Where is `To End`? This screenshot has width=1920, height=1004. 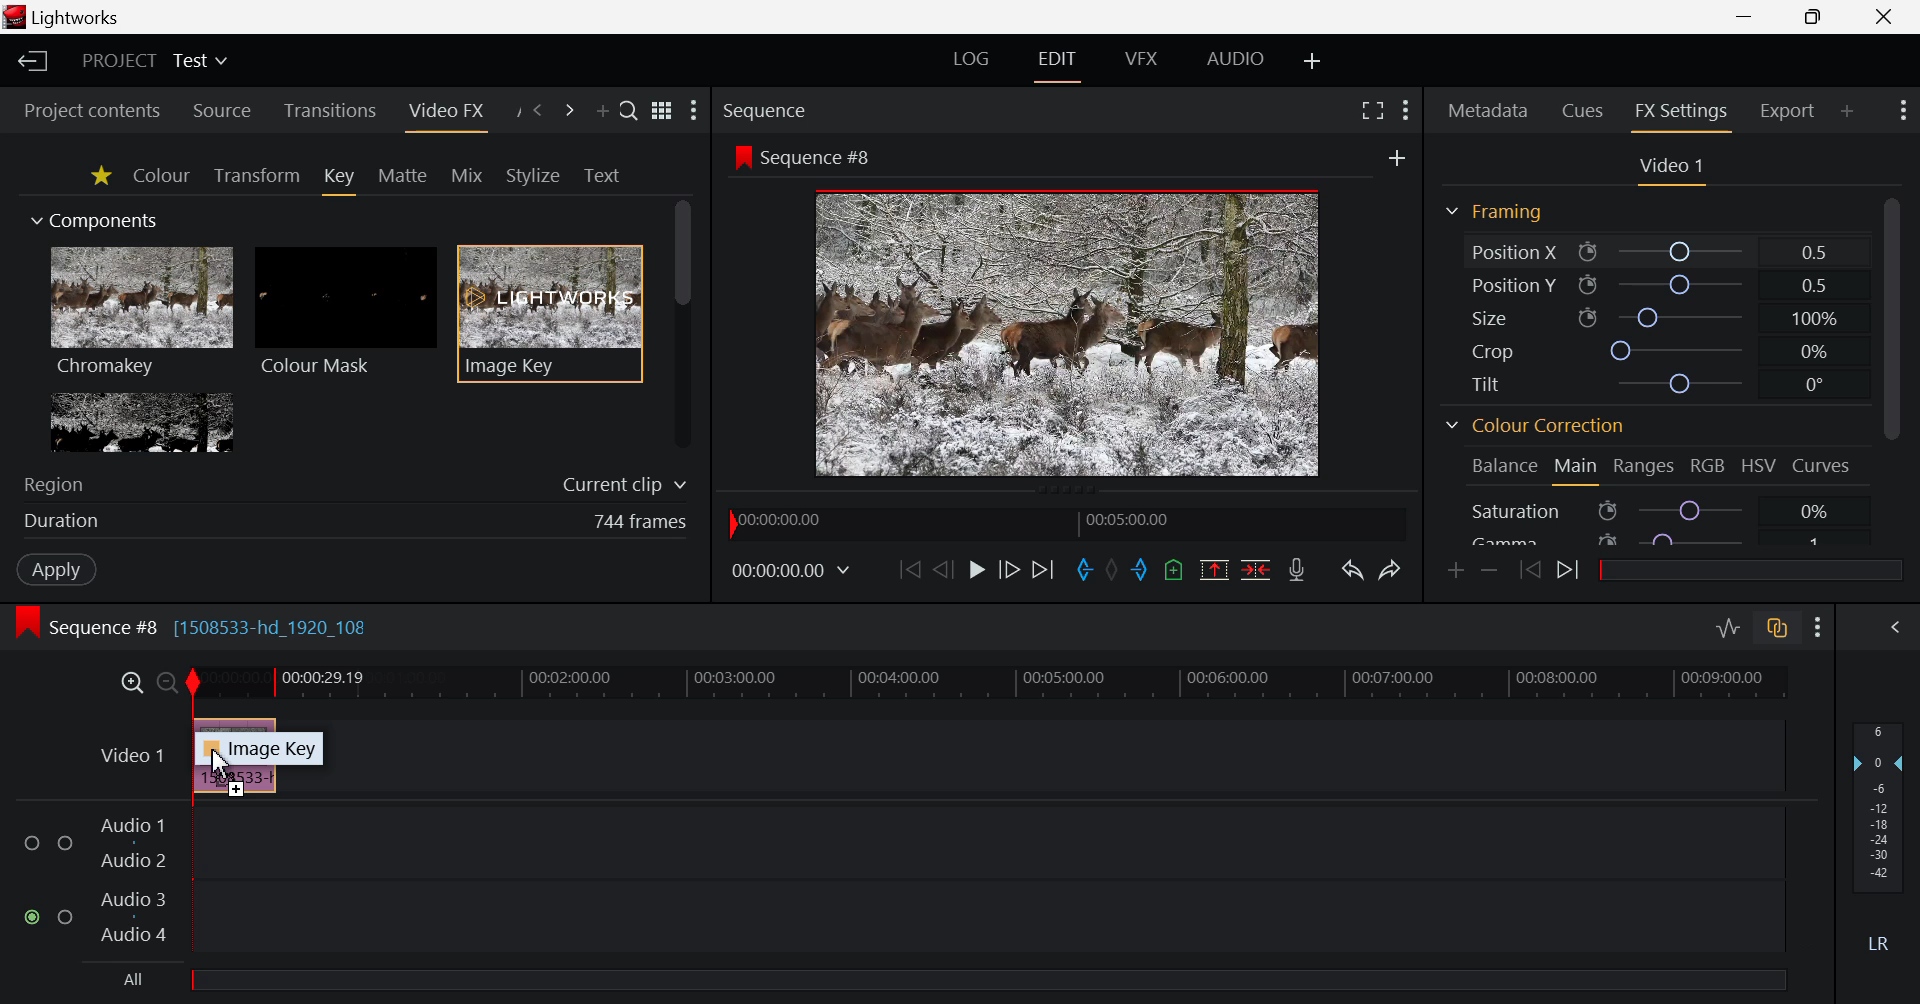
To End is located at coordinates (1046, 569).